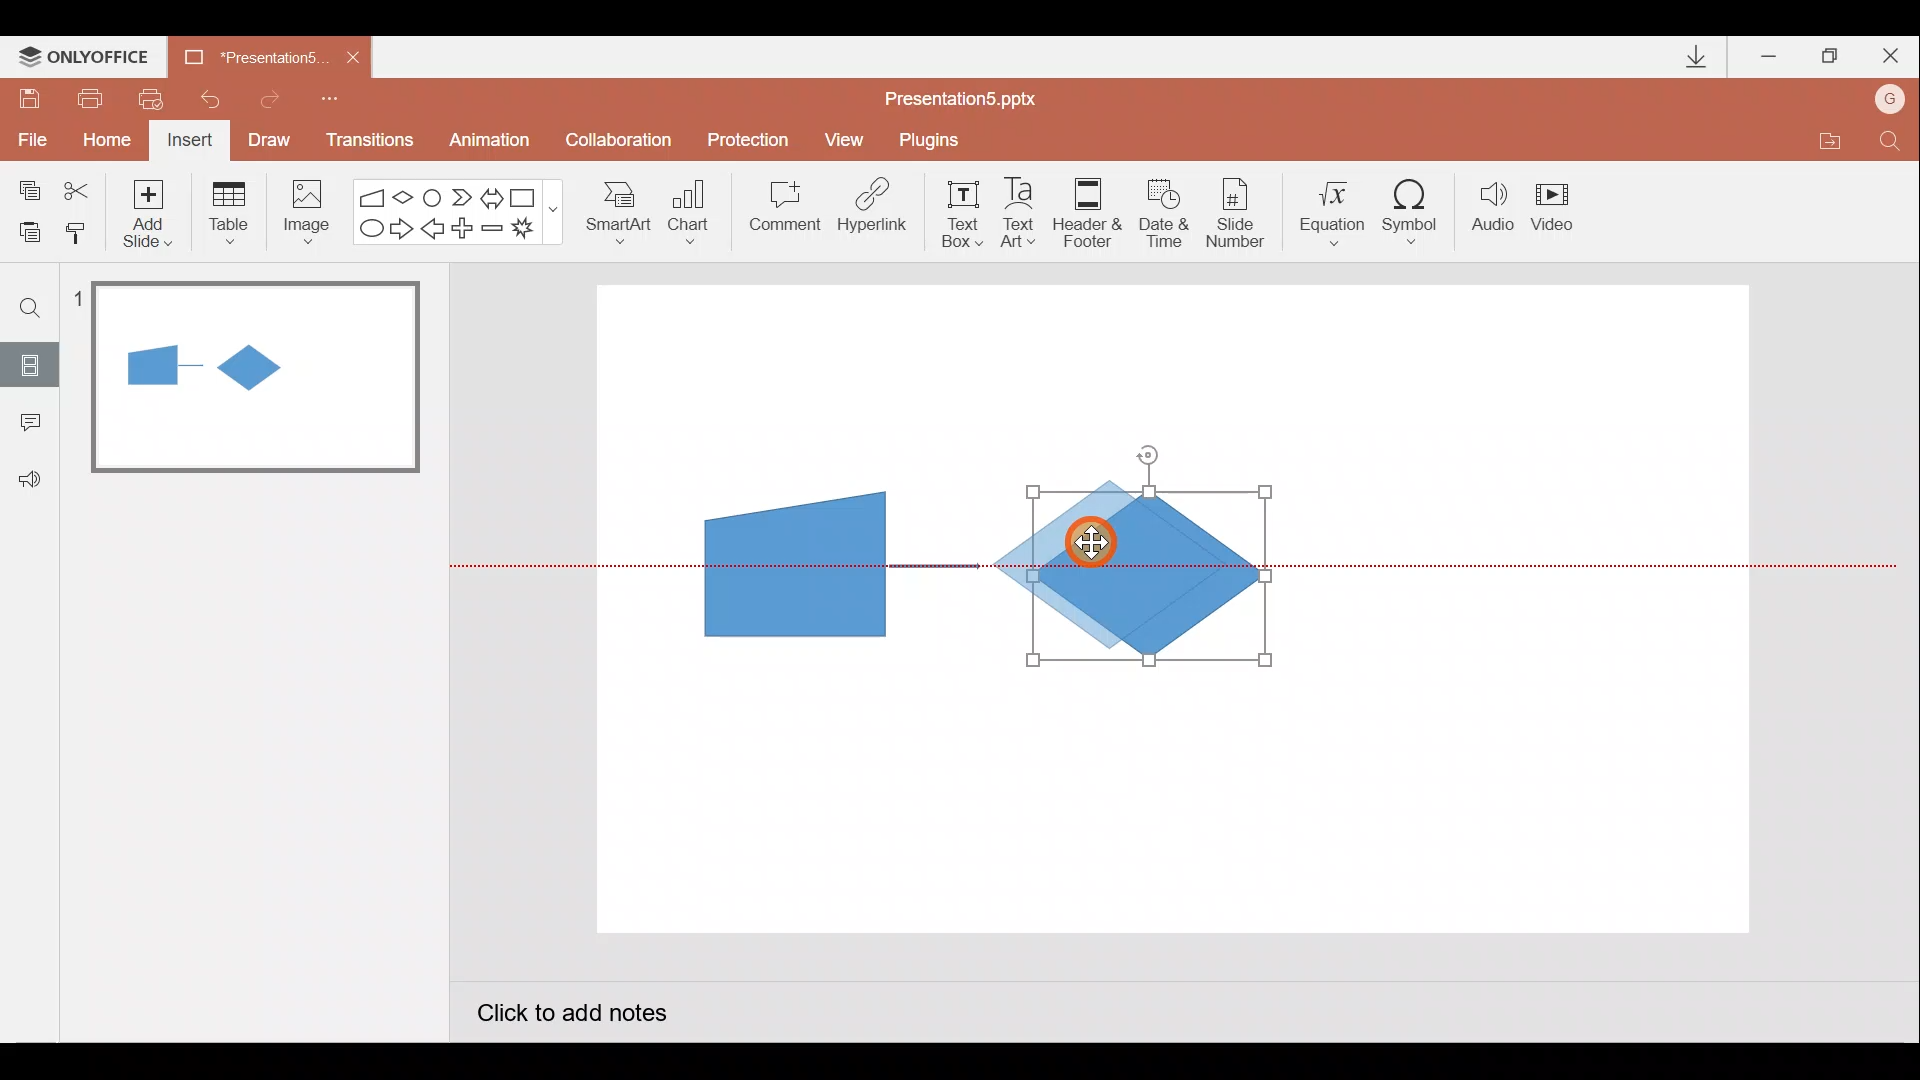  I want to click on Presentation5.pptx, so click(974, 94).